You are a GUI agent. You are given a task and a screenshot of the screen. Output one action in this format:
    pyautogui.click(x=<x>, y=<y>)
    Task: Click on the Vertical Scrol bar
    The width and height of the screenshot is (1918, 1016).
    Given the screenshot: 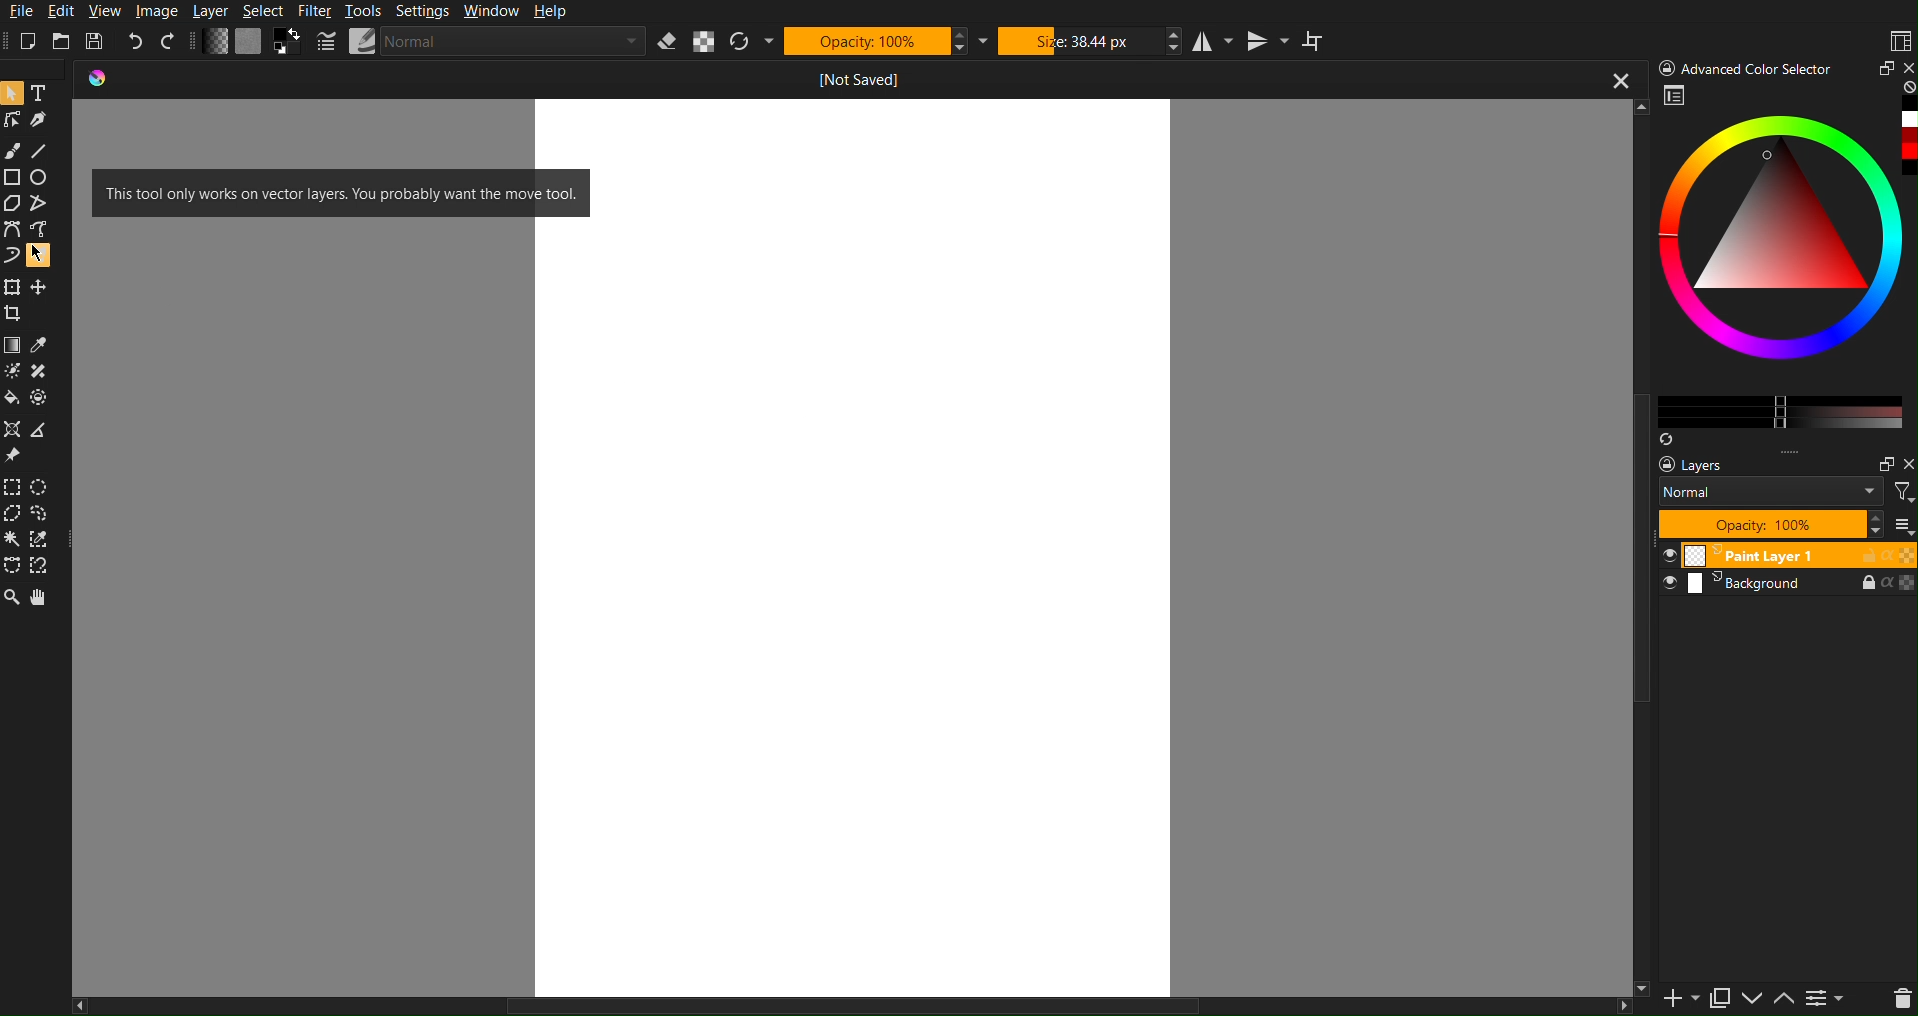 What is the action you would take?
    pyautogui.click(x=1630, y=569)
    